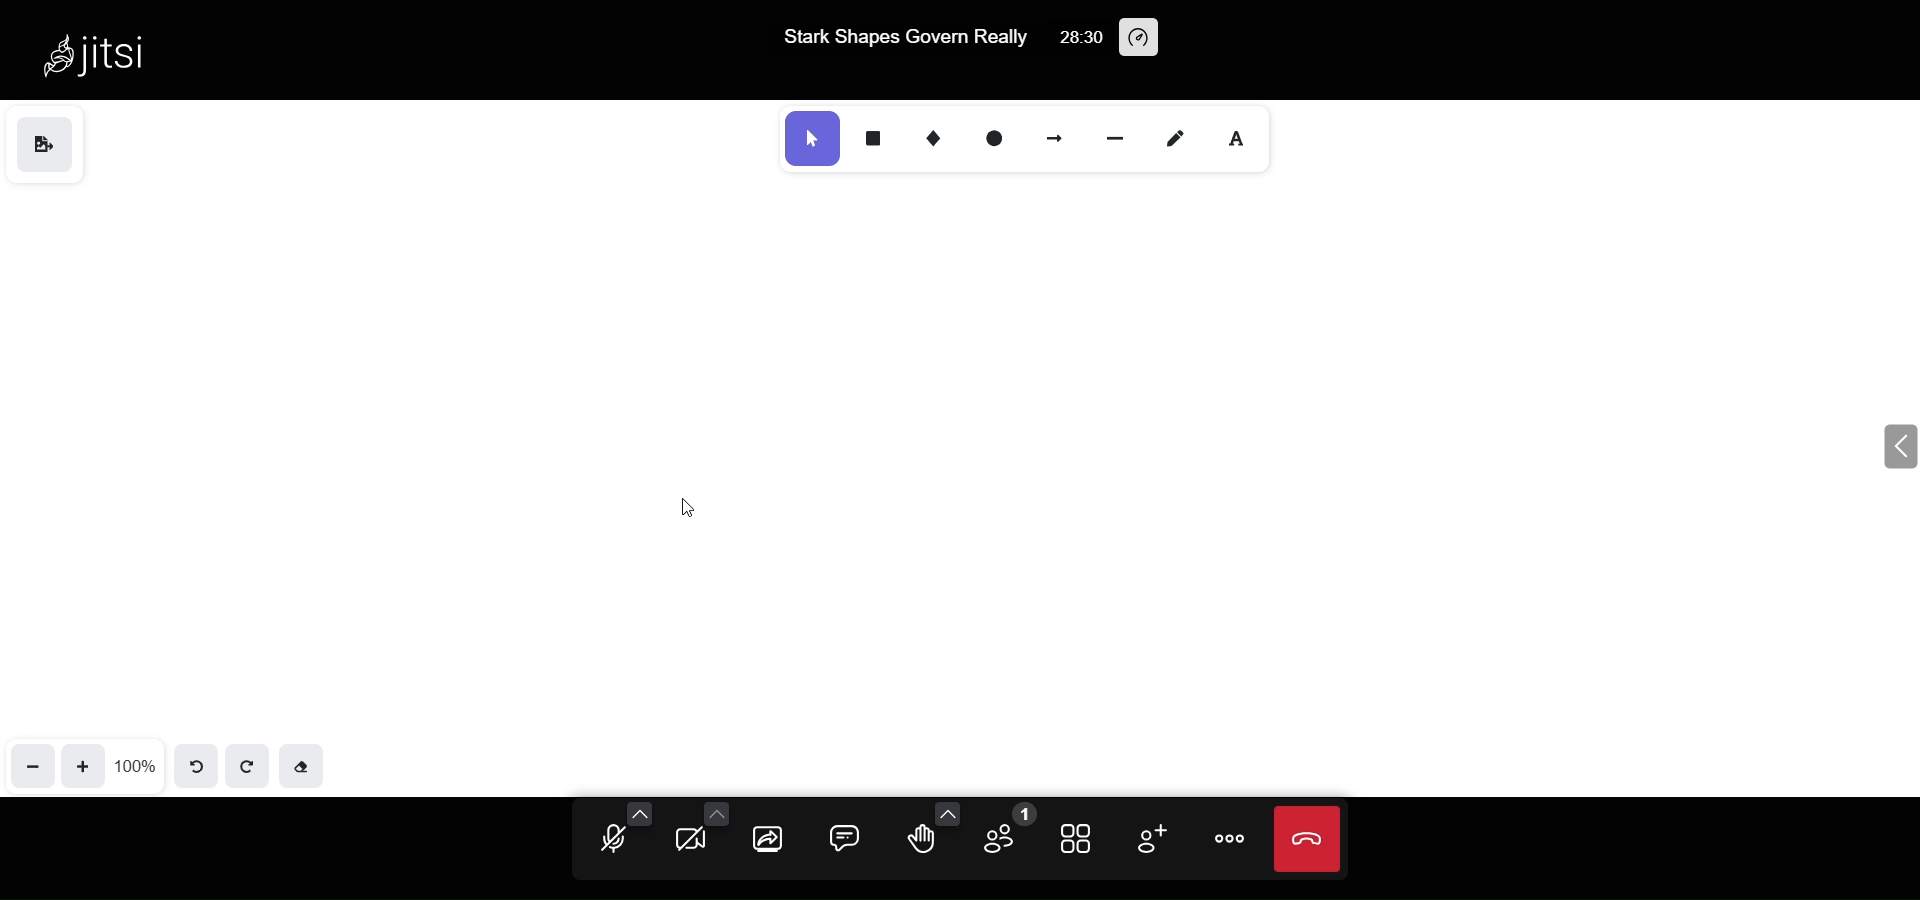 The image size is (1920, 900). I want to click on invite people, so click(1152, 838).